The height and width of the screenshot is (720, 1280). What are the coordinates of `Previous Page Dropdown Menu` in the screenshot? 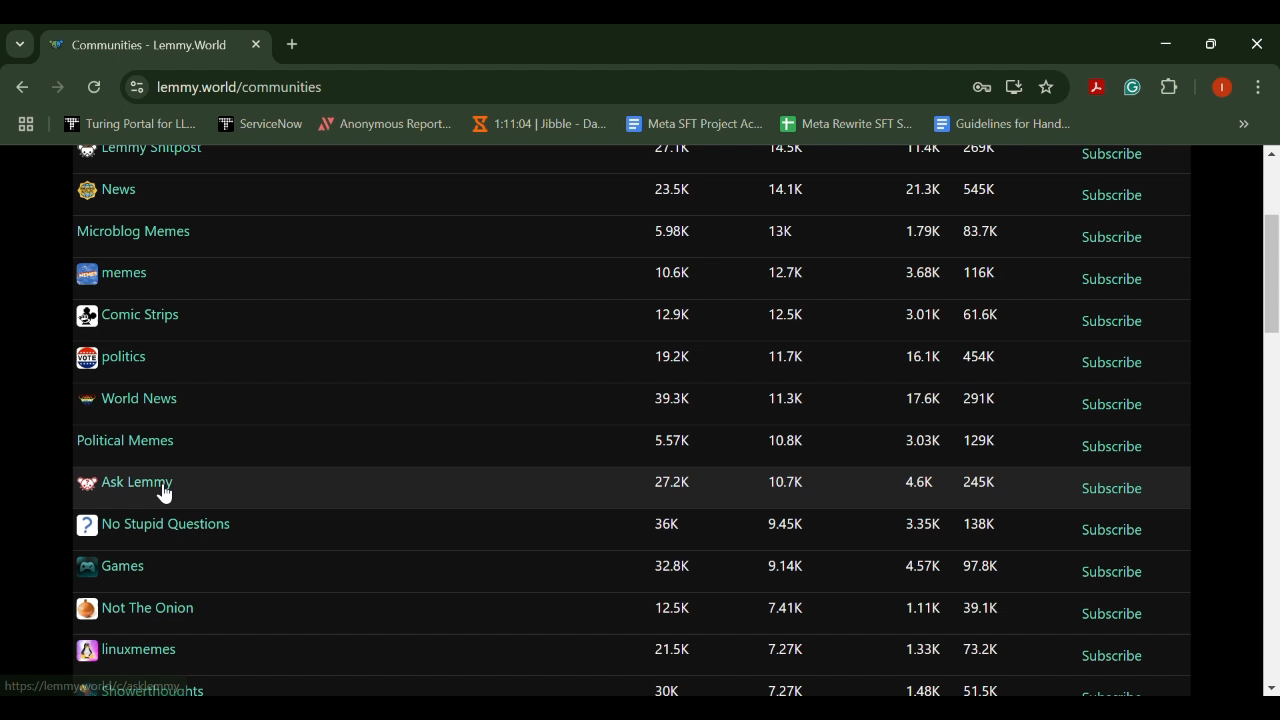 It's located at (20, 45).